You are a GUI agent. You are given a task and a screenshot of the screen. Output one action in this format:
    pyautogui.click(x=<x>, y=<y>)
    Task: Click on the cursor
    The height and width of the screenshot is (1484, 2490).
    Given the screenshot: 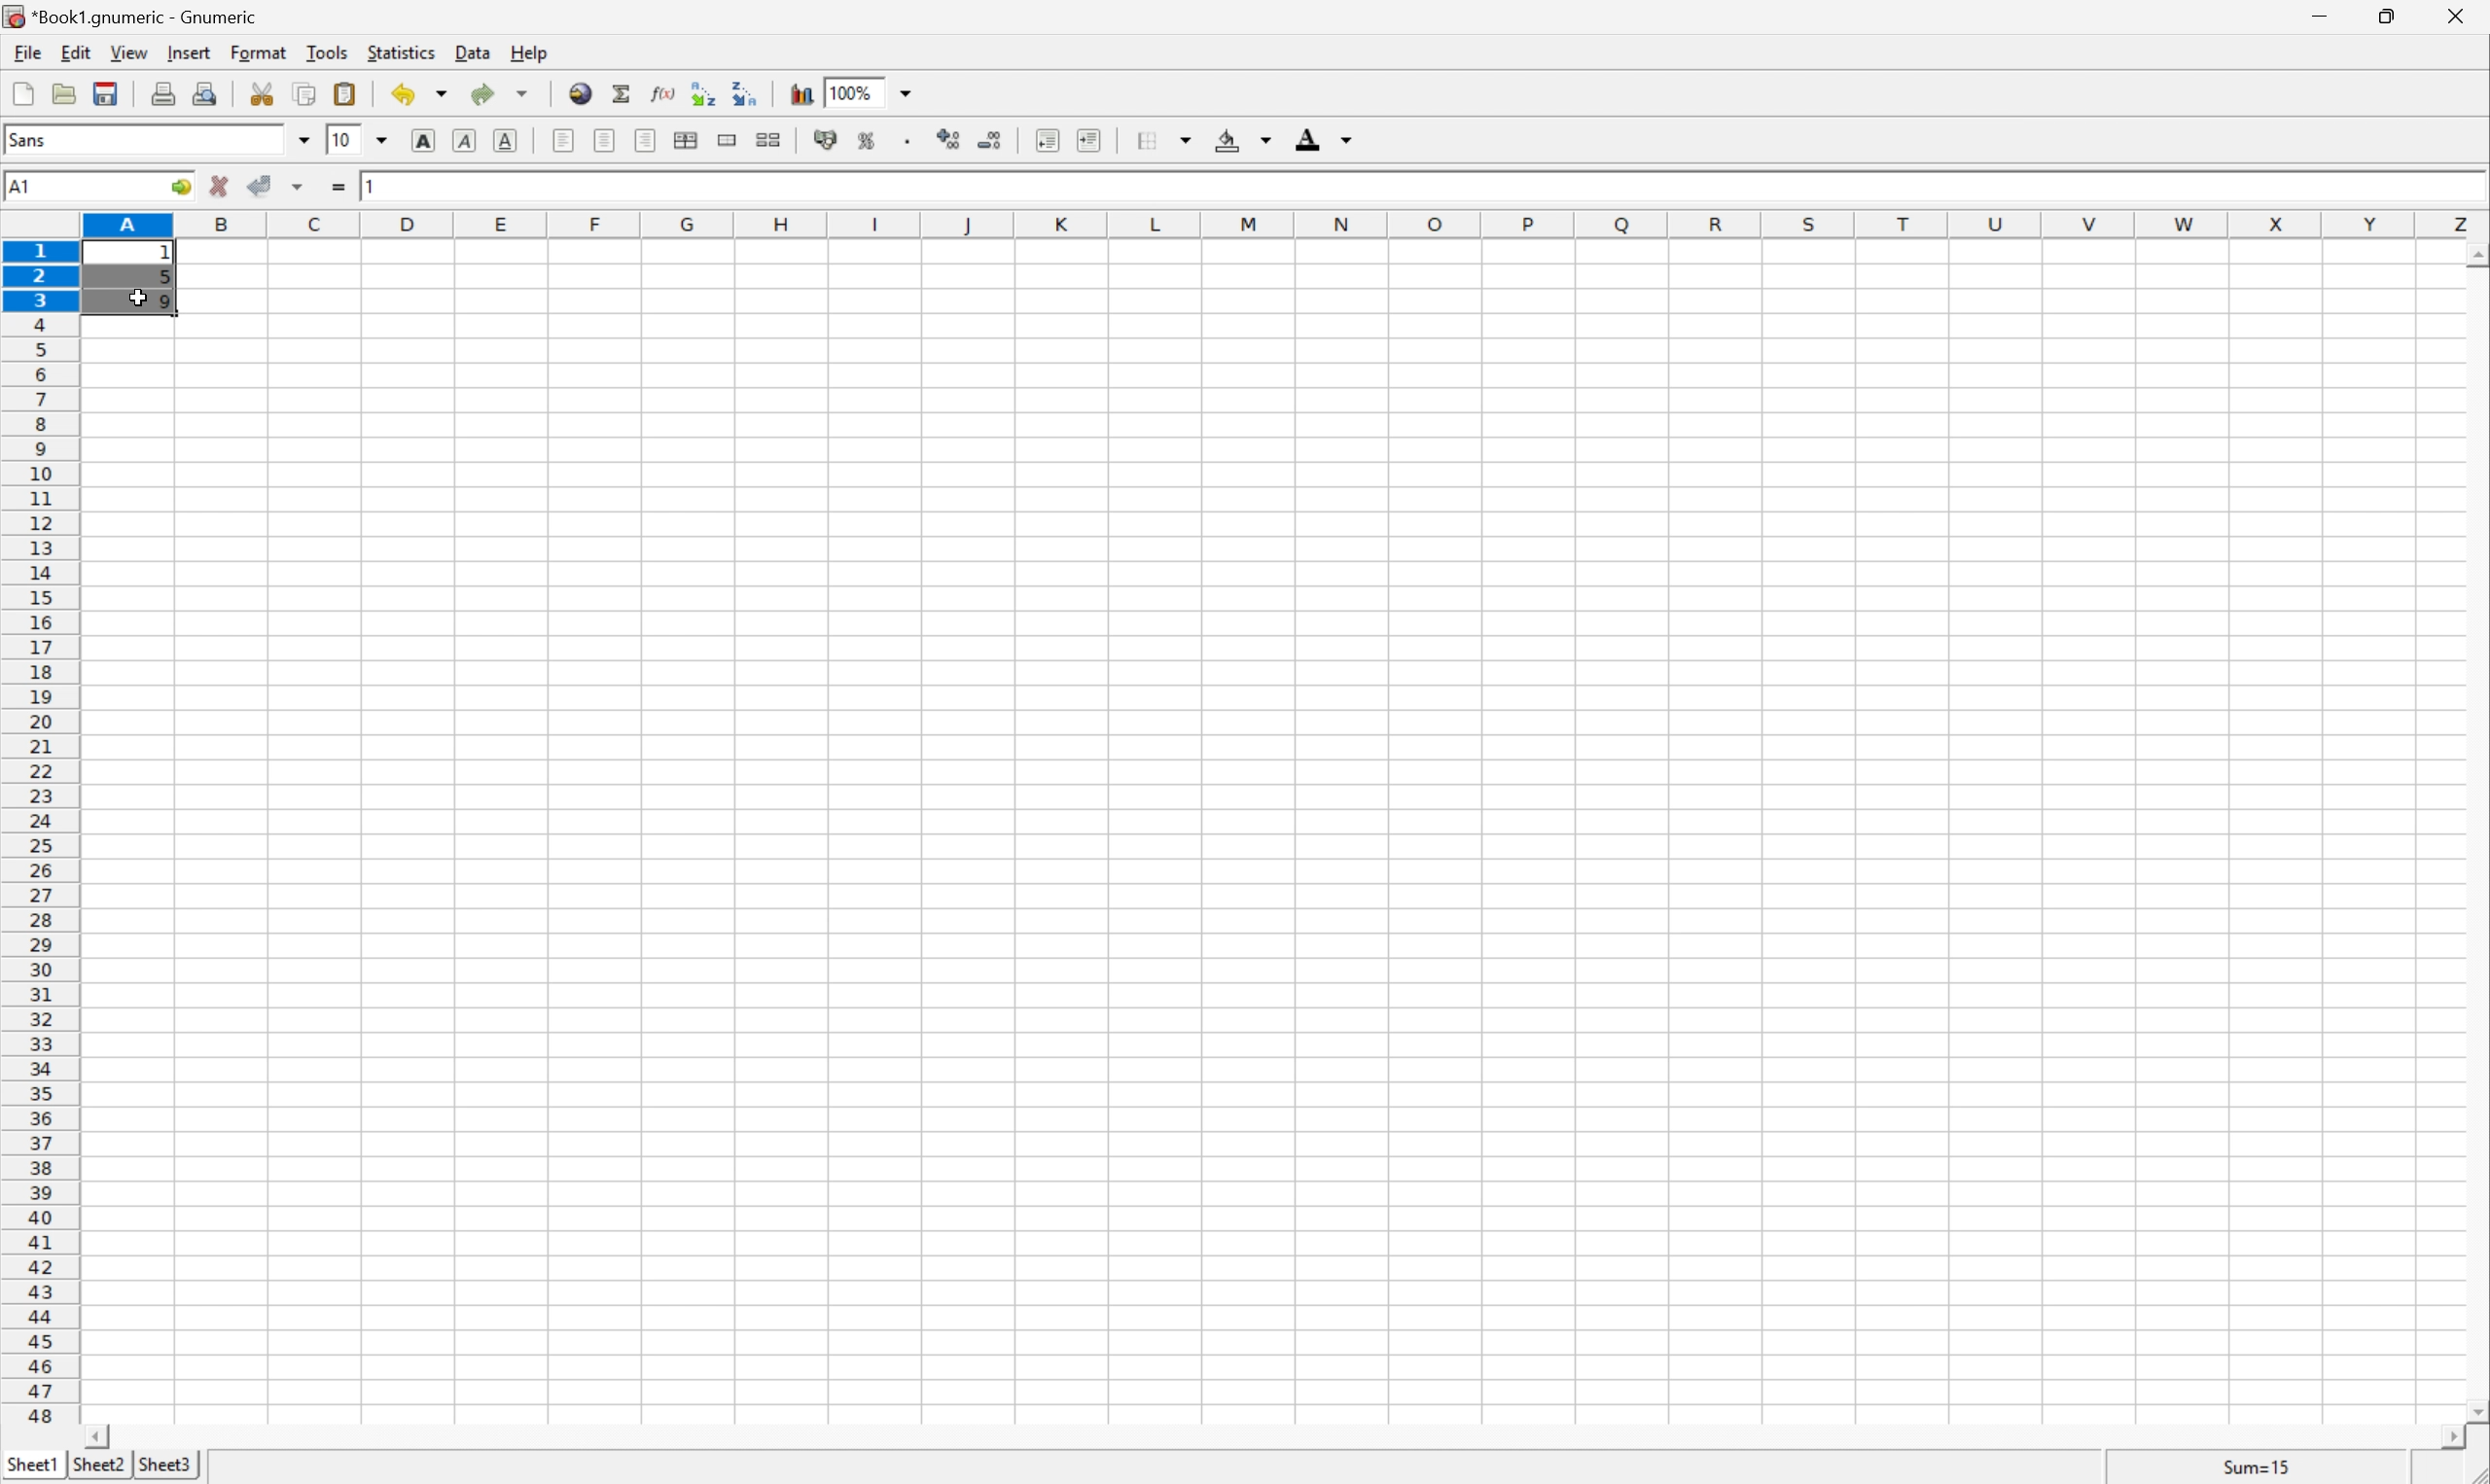 What is the action you would take?
    pyautogui.click(x=139, y=303)
    